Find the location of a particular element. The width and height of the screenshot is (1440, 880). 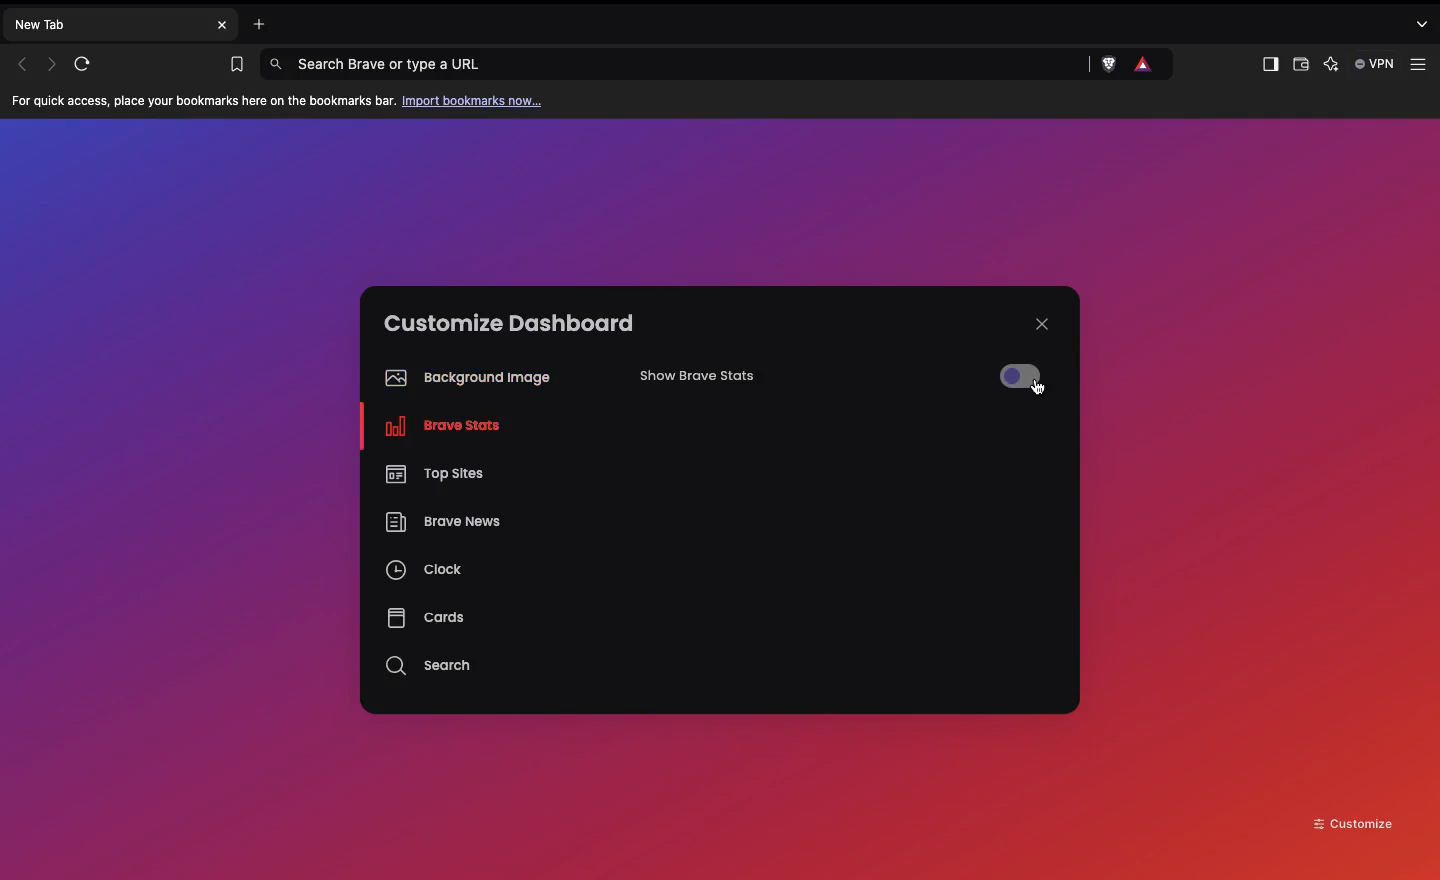

Bookmarks is located at coordinates (232, 65).